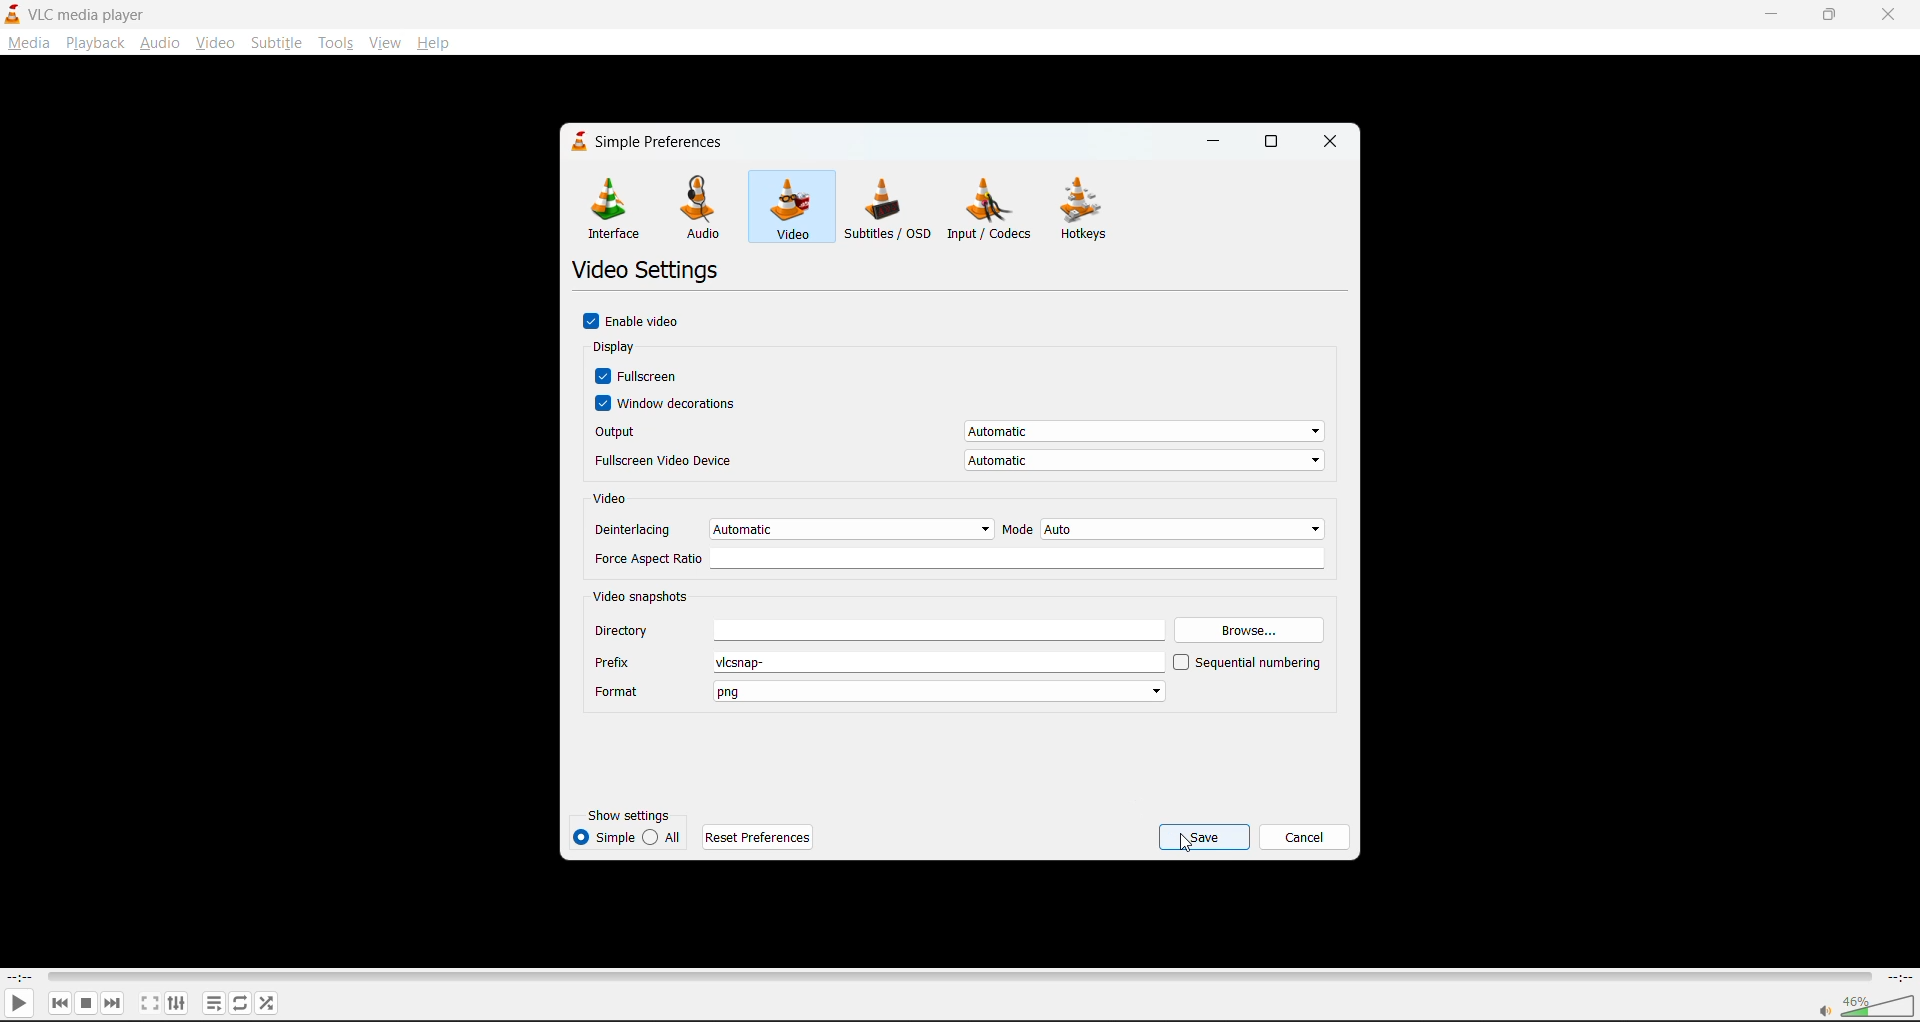  What do you see at coordinates (956, 429) in the screenshot?
I see `output` at bounding box center [956, 429].